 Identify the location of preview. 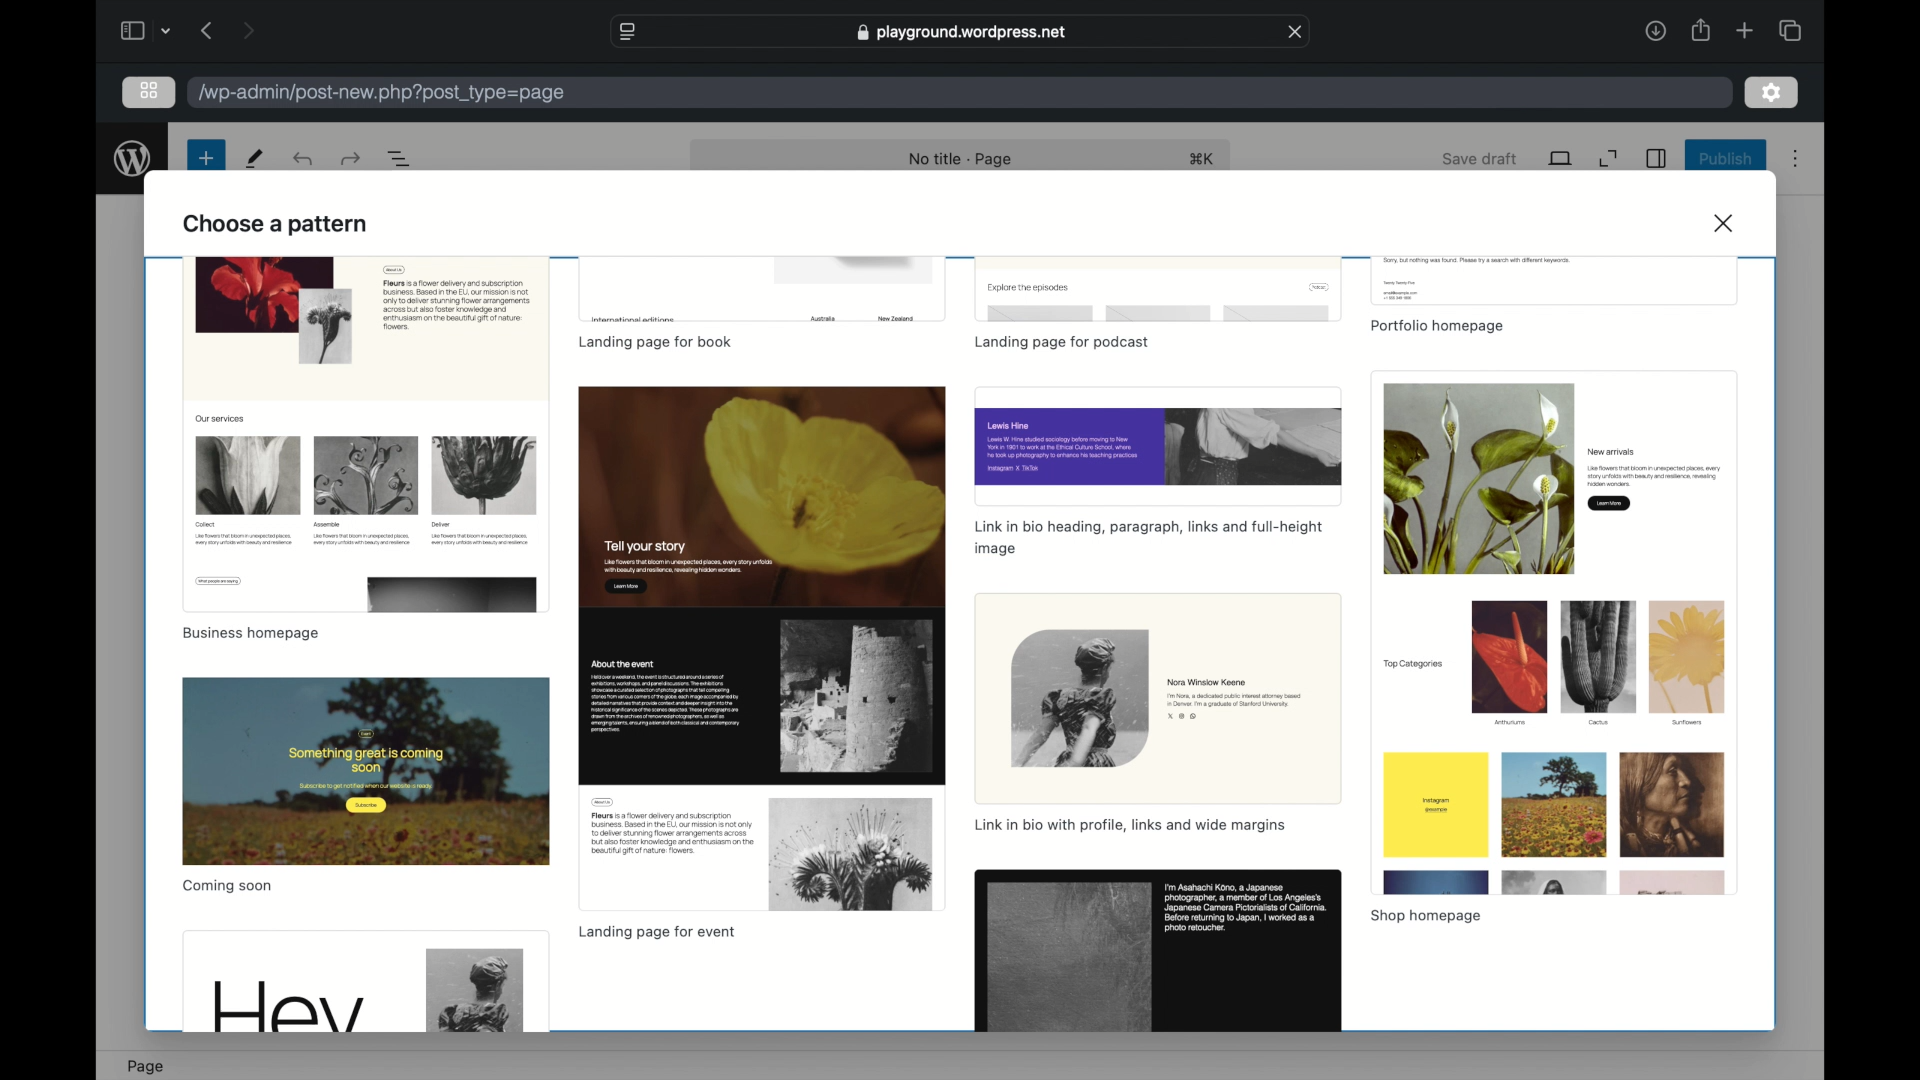
(366, 772).